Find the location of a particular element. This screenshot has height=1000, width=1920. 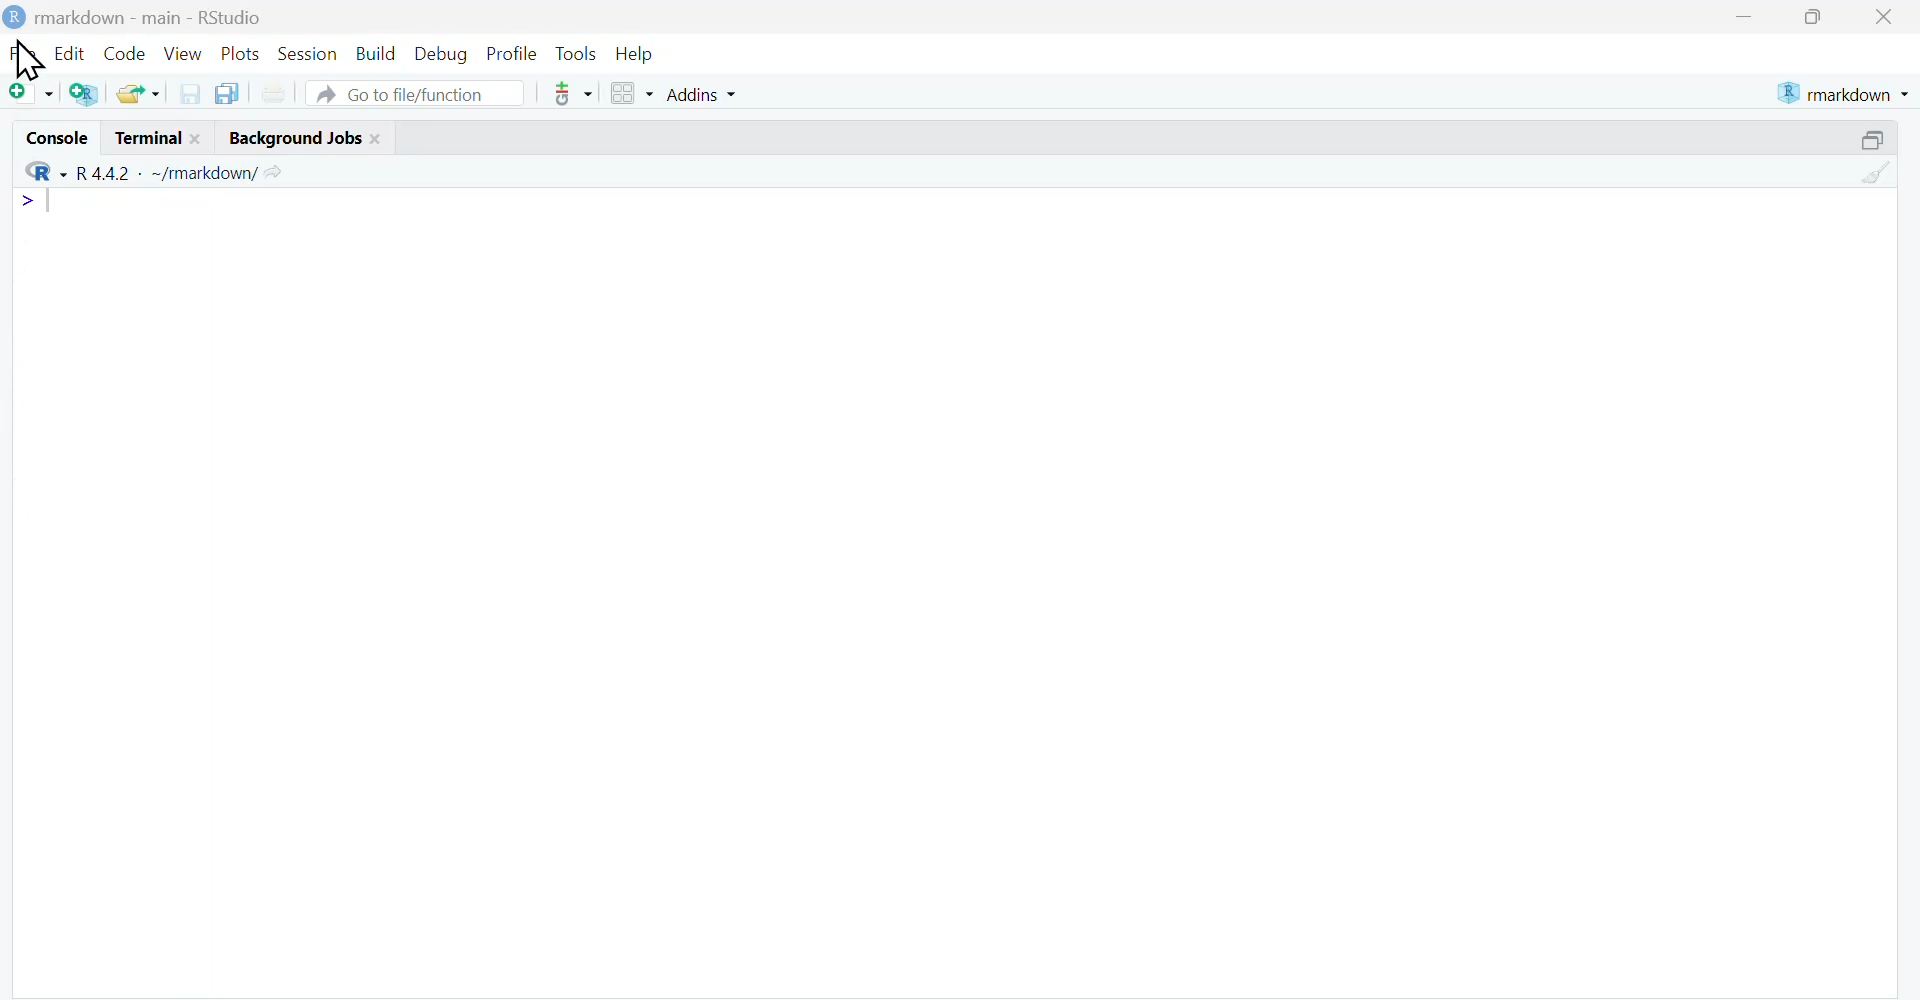

Logo is located at coordinates (16, 18).